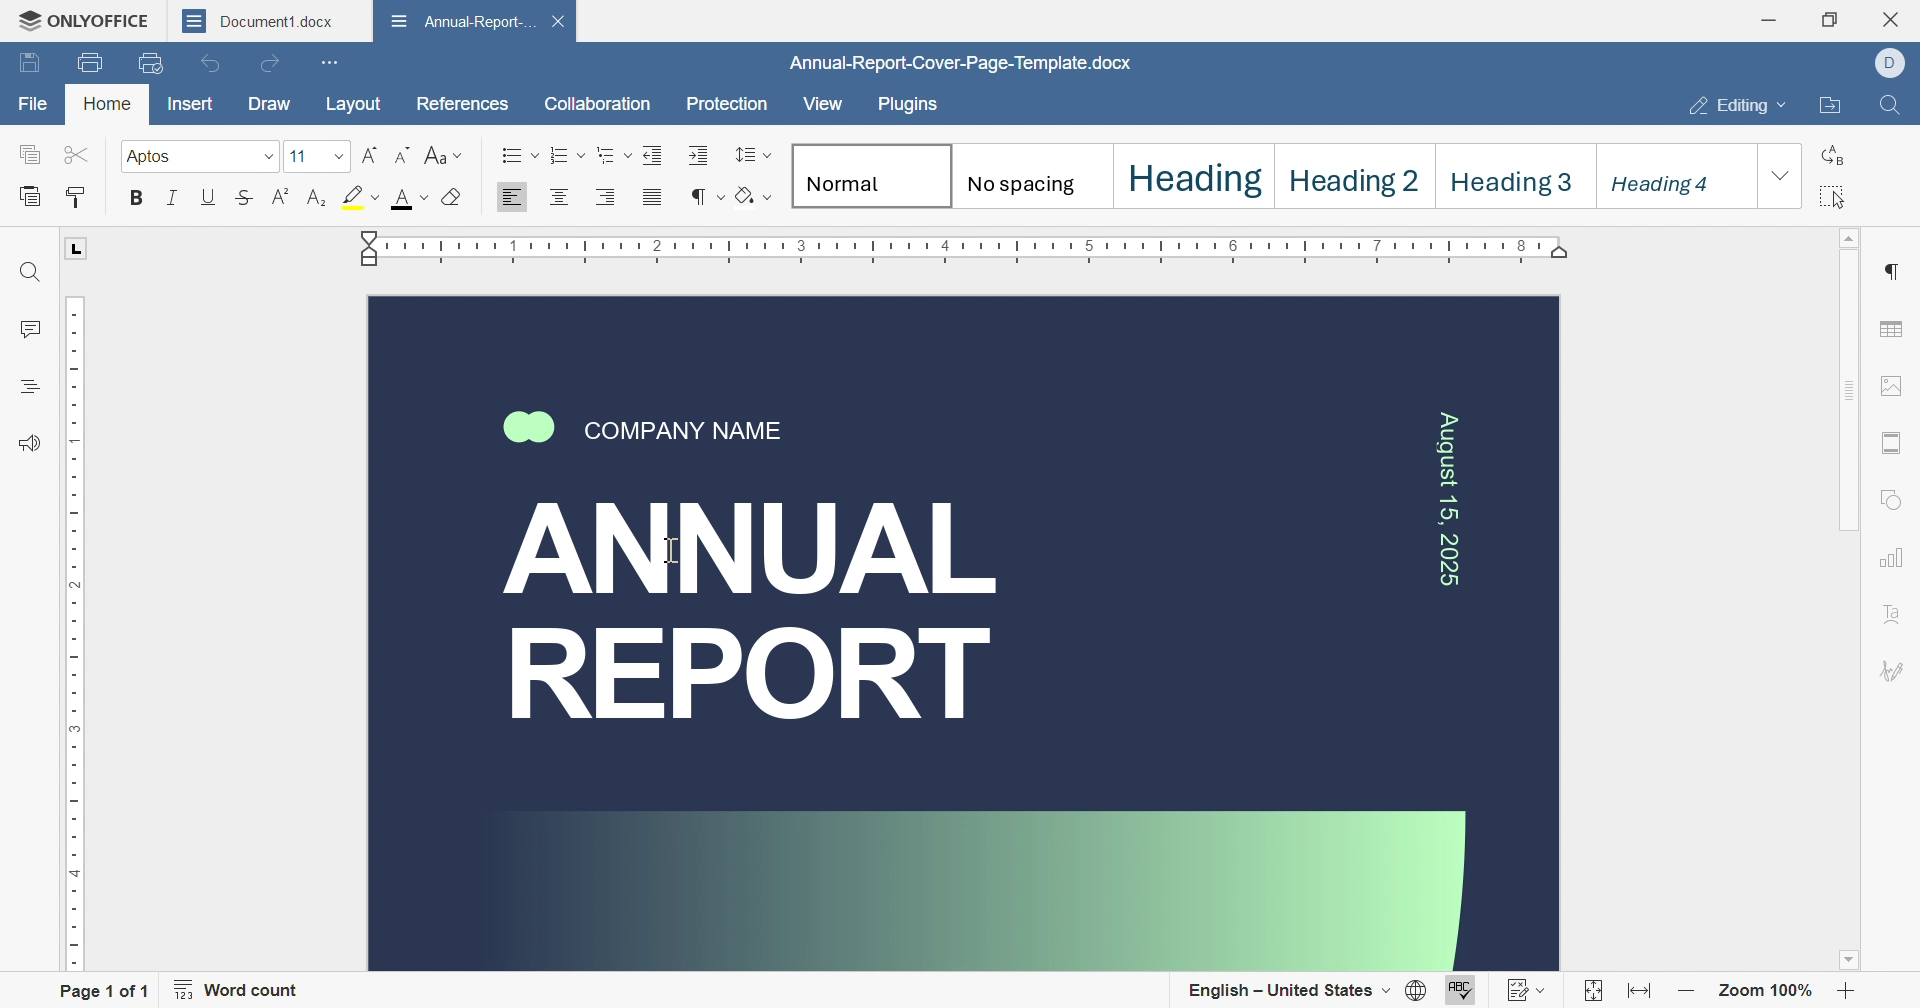  What do you see at coordinates (210, 198) in the screenshot?
I see `underline` at bounding box center [210, 198].